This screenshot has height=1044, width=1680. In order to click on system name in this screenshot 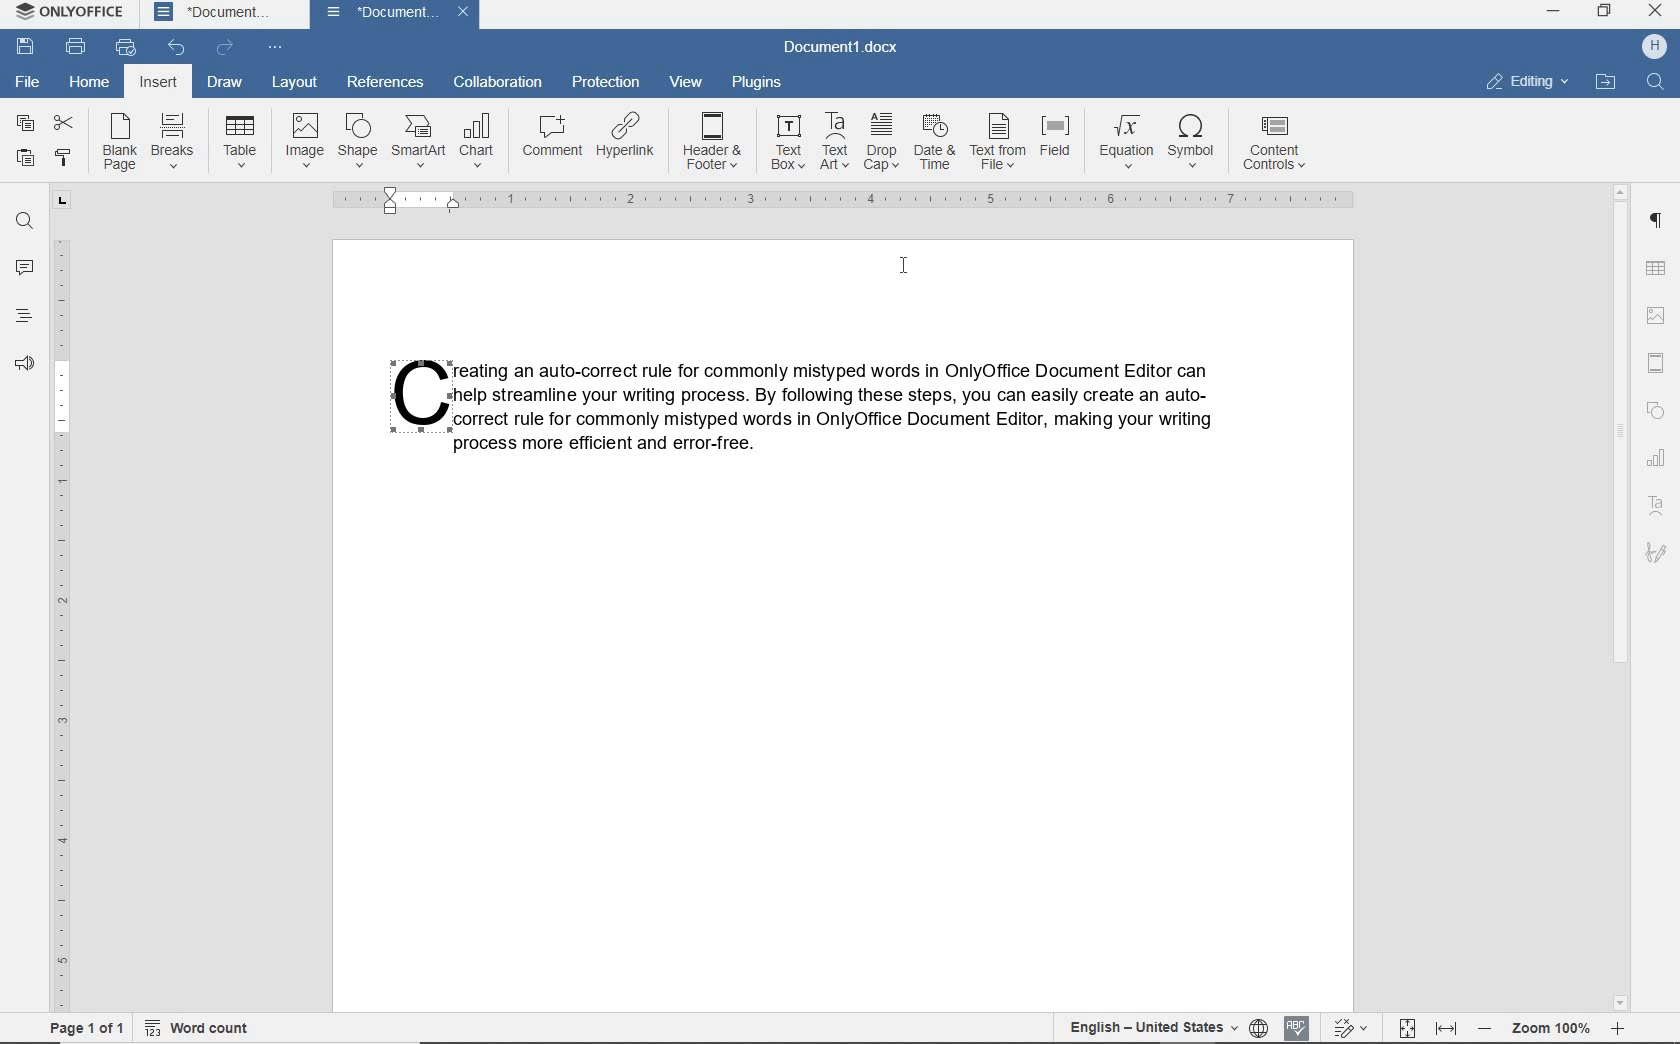, I will do `click(66, 13)`.